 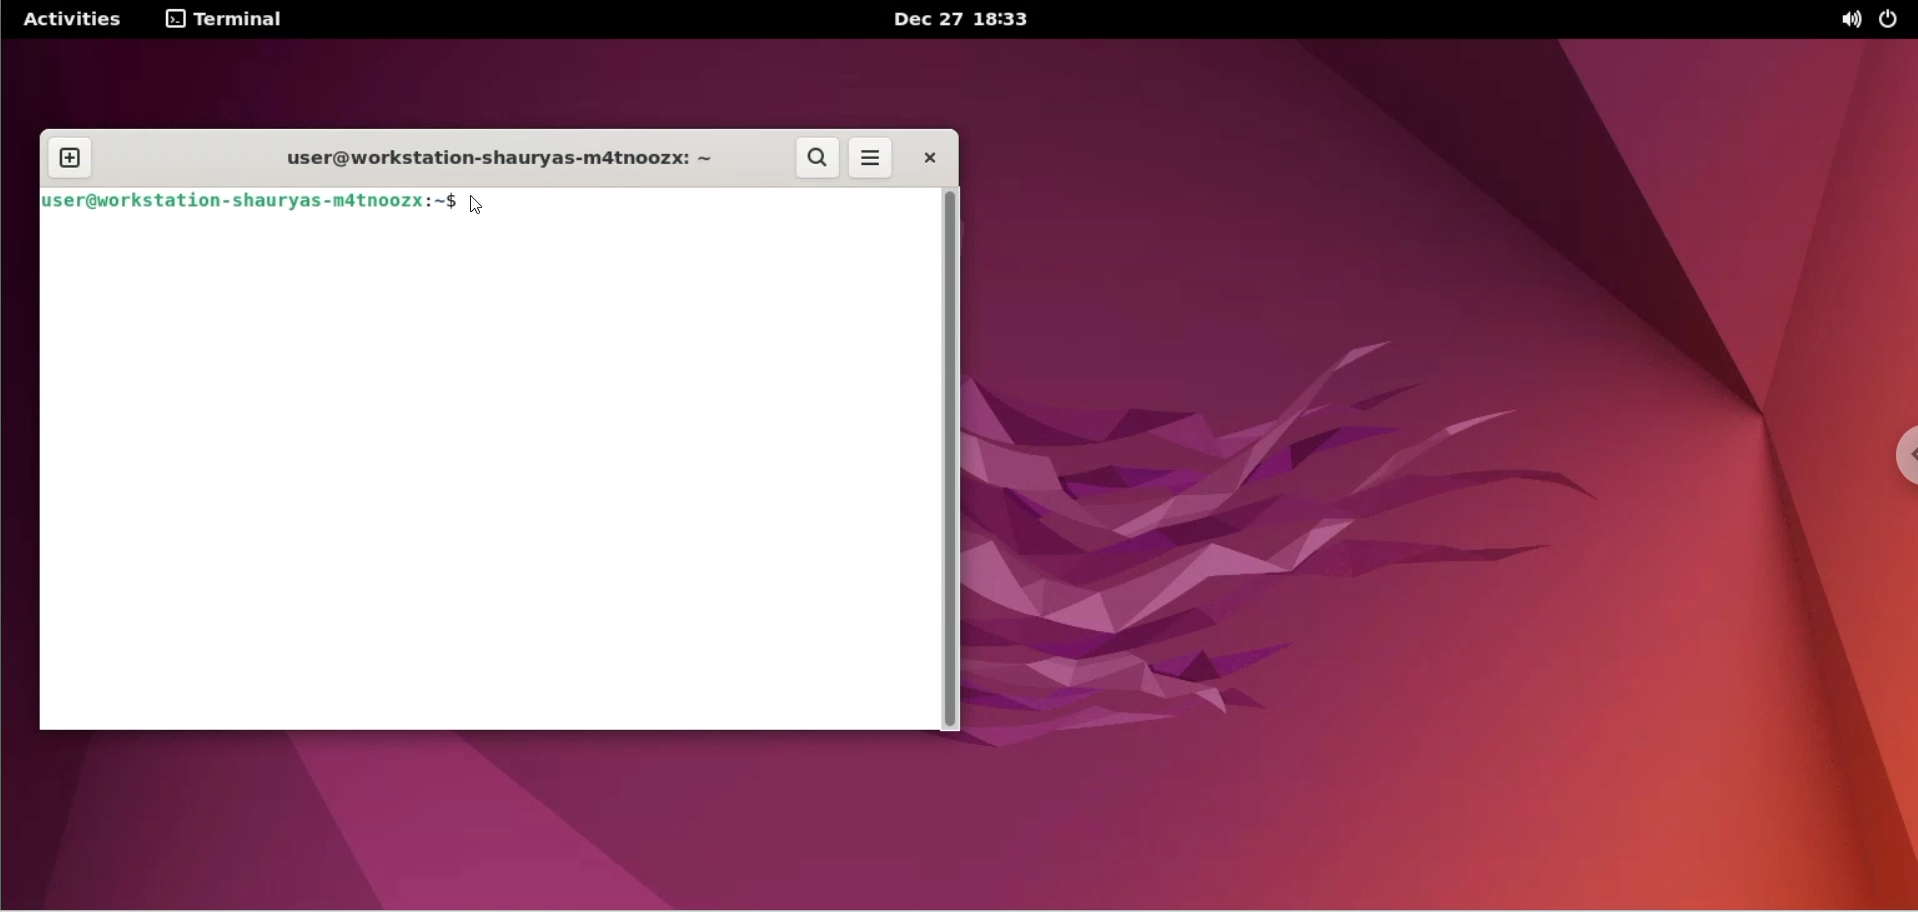 I want to click on user@workstation-shauryas-m4tnoozx:~, so click(x=487, y=158).